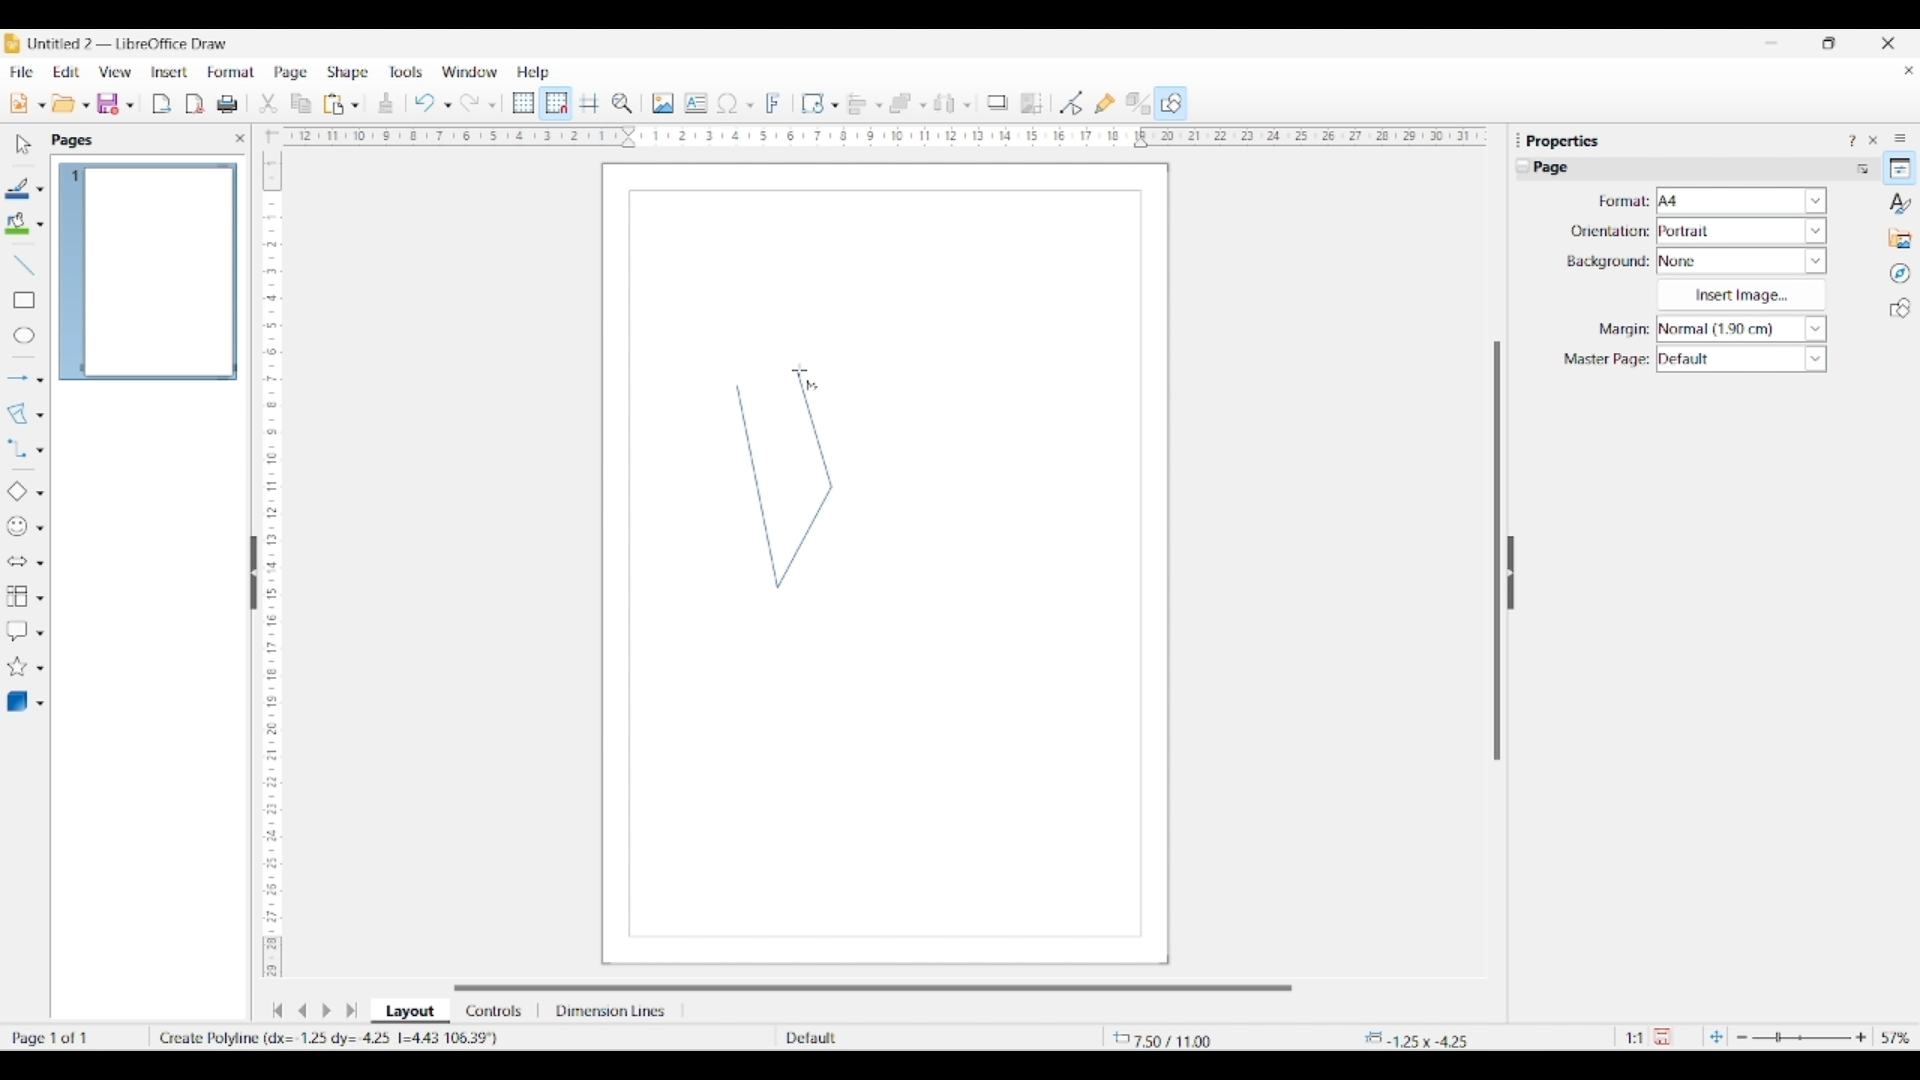  What do you see at coordinates (410, 1011) in the screenshot?
I see `Layout selected` at bounding box center [410, 1011].